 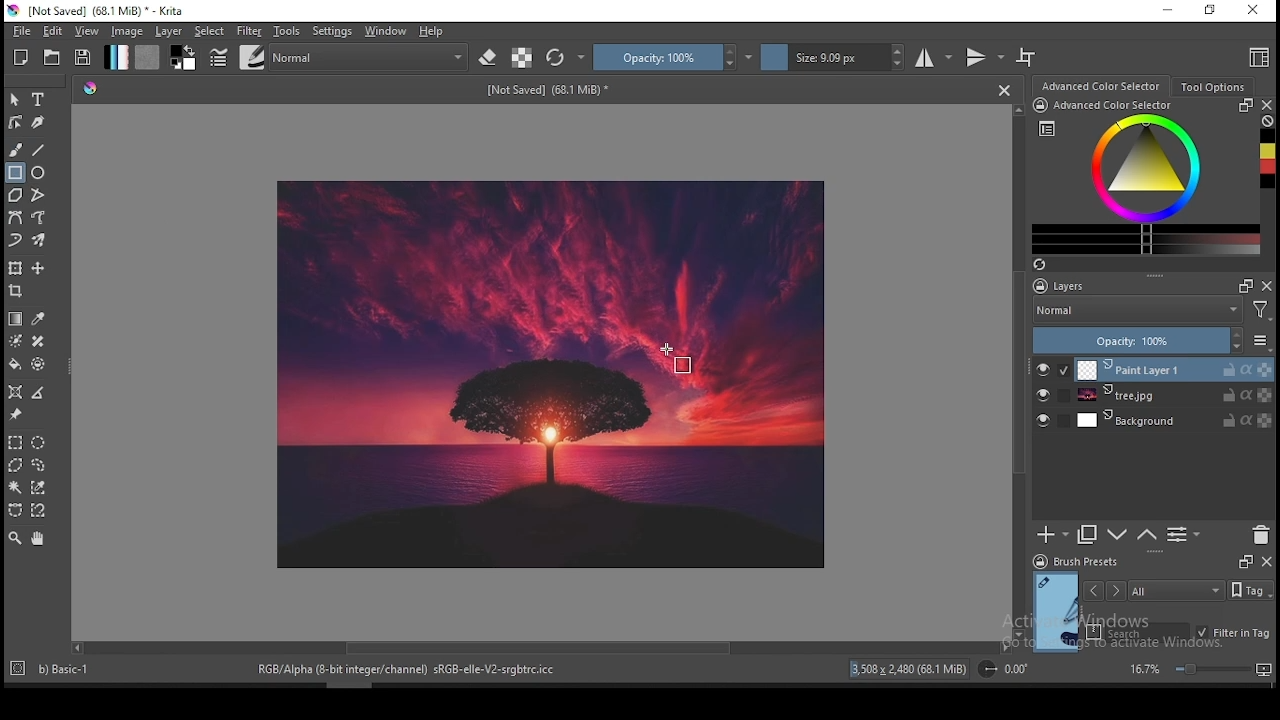 I want to click on calligraphy, so click(x=37, y=122).